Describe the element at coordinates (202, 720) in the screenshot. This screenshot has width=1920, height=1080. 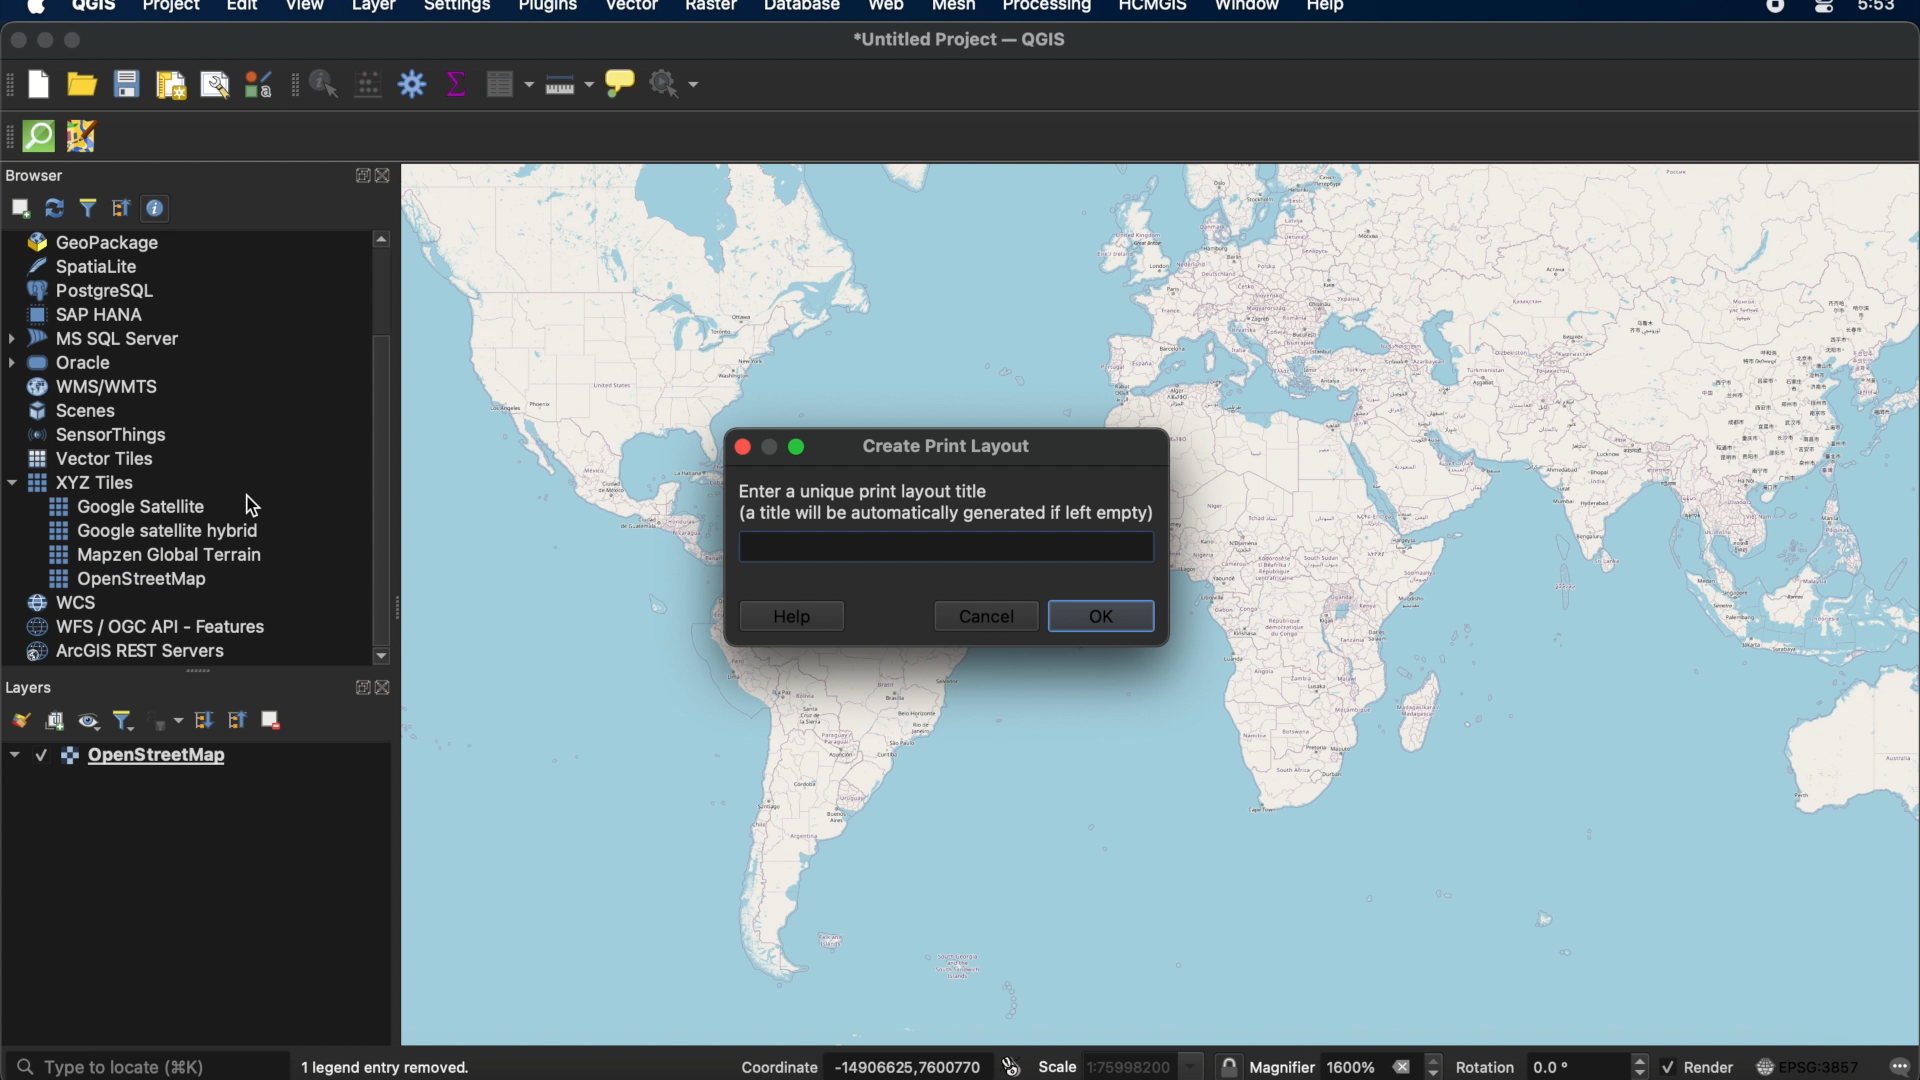
I see `expand all` at that location.